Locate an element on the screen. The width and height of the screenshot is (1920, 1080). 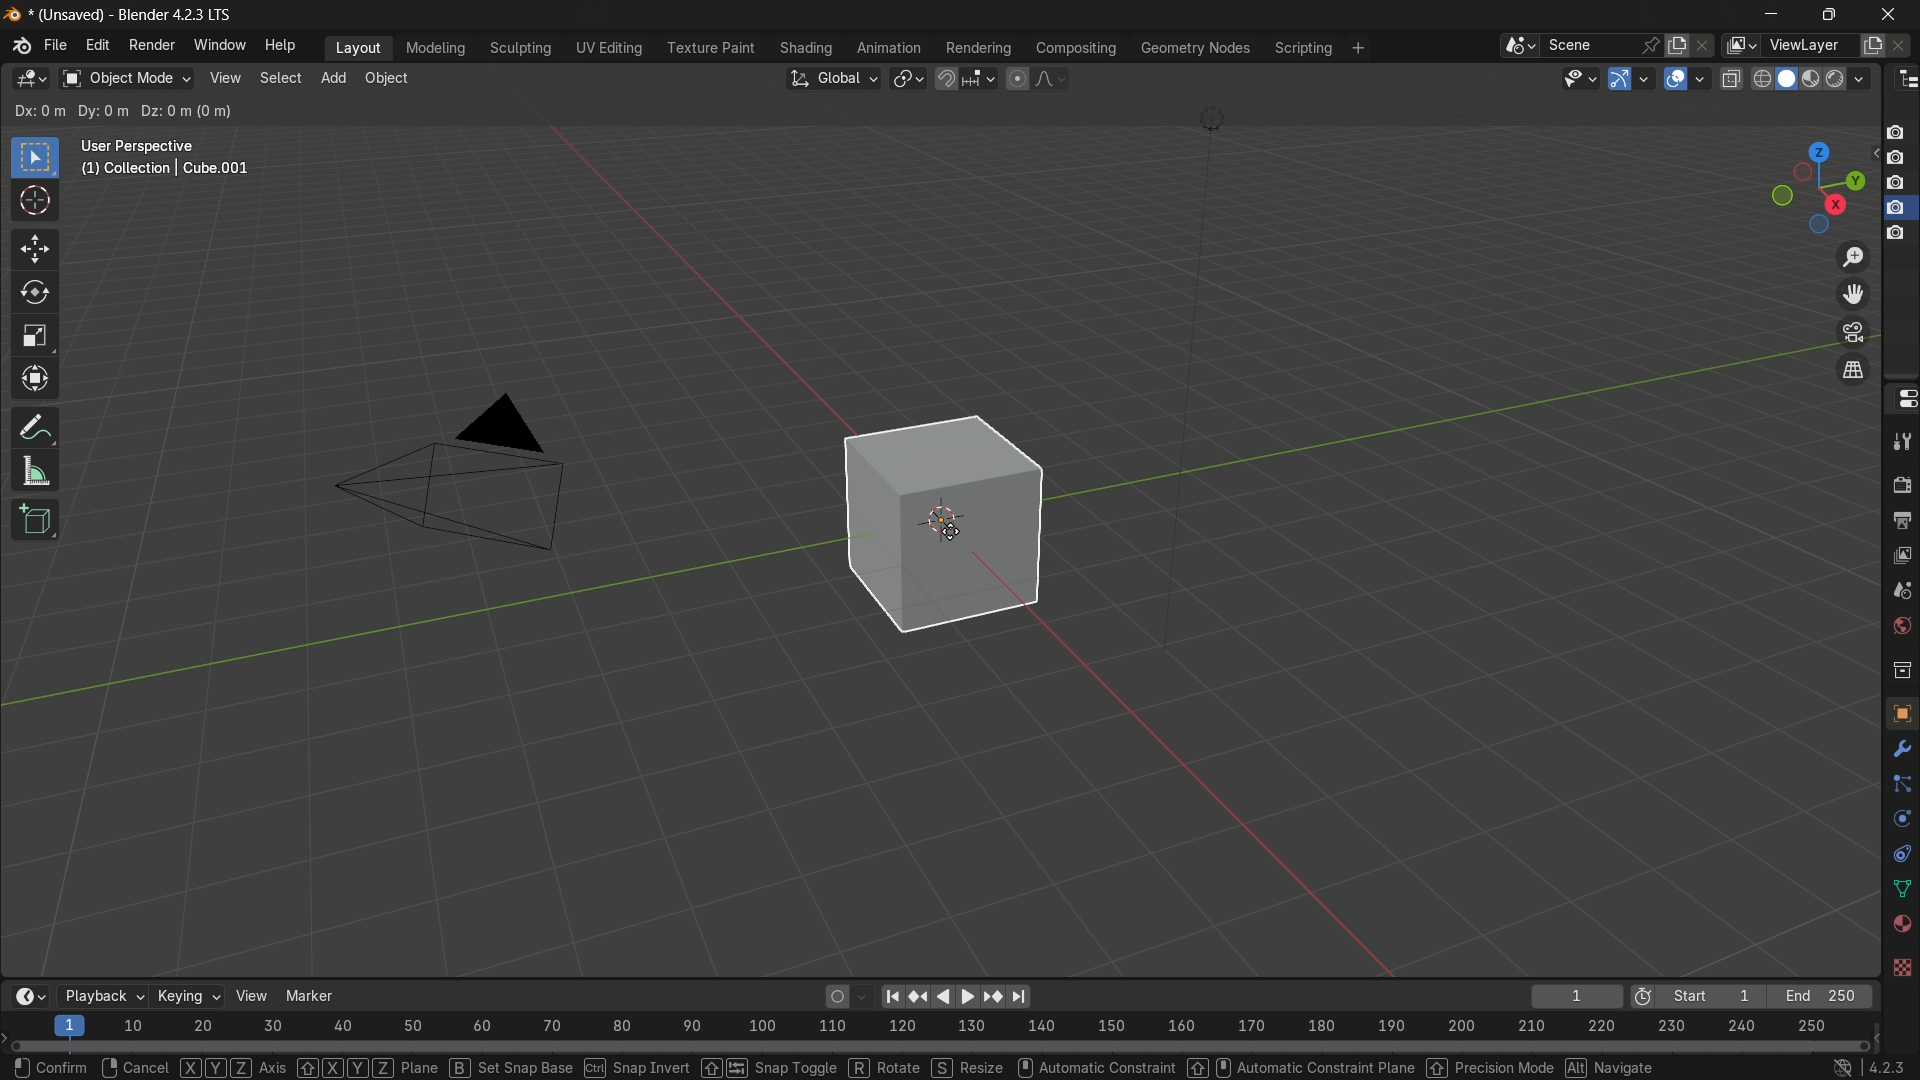
help menu is located at coordinates (282, 45).